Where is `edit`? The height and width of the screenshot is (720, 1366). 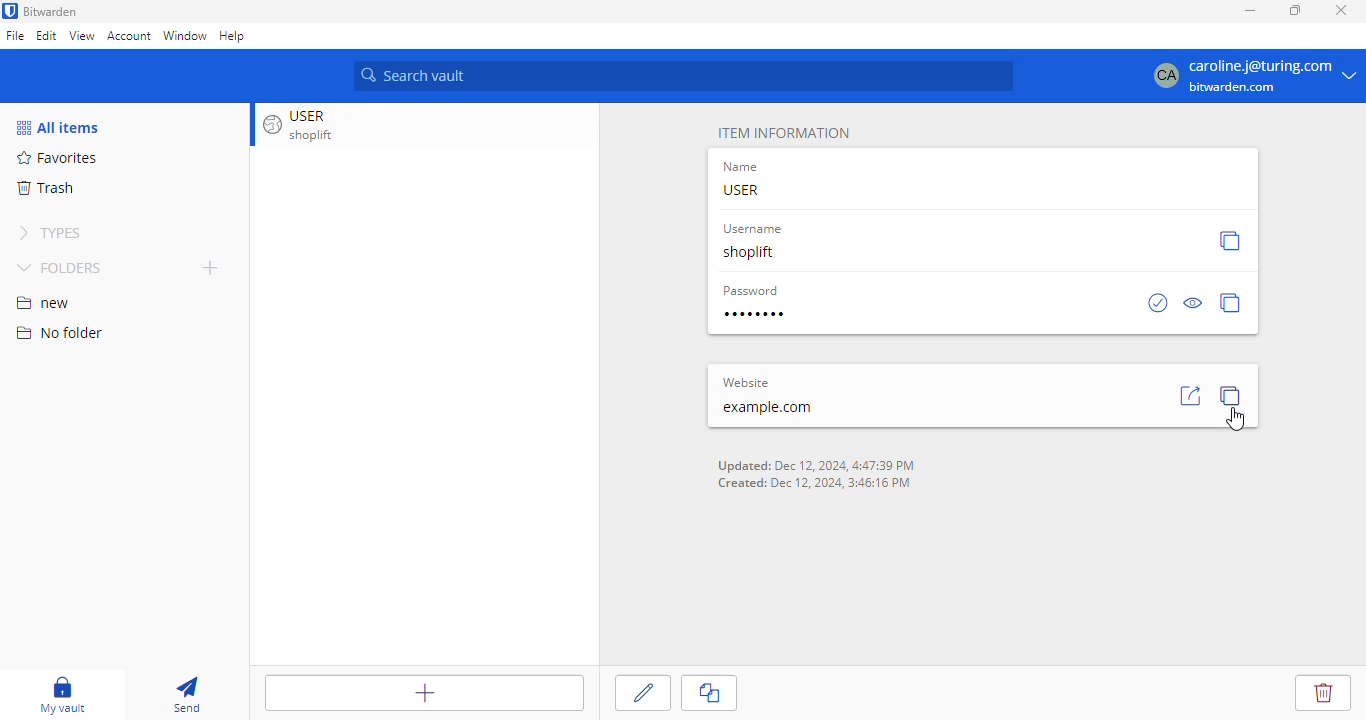
edit is located at coordinates (645, 693).